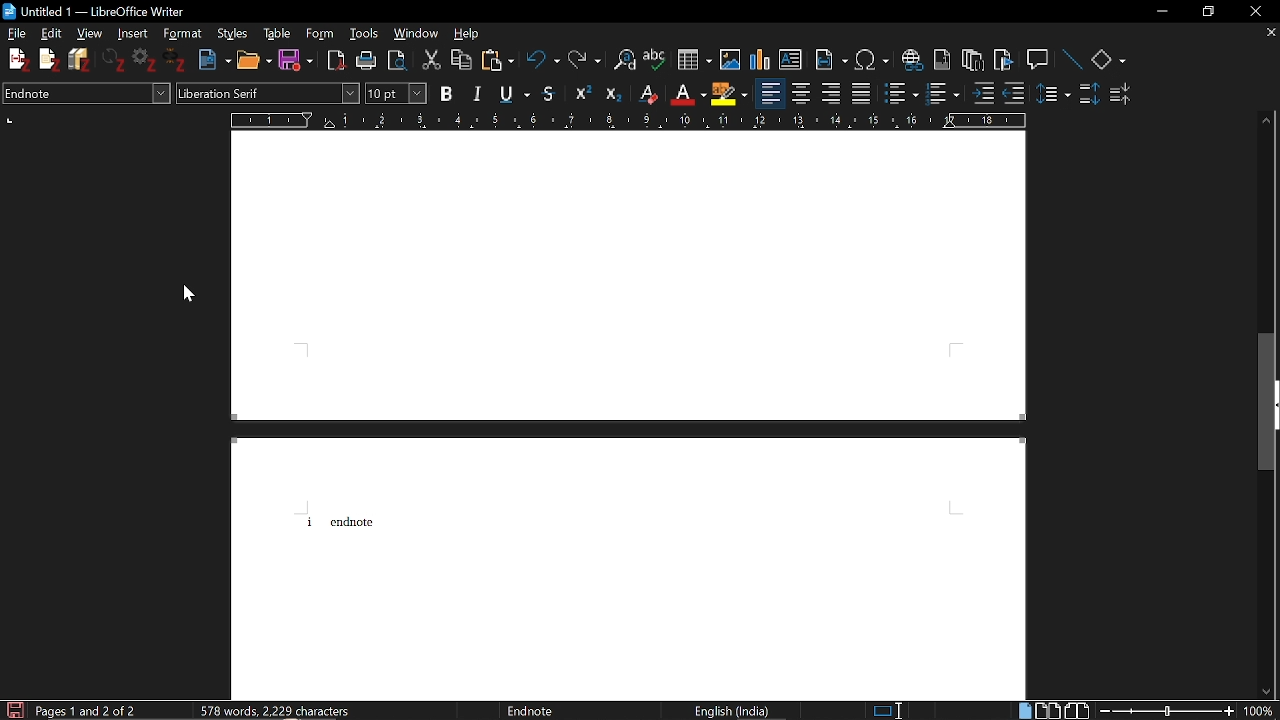 Image resolution: width=1280 pixels, height=720 pixels. What do you see at coordinates (109, 11) in the screenshot?
I see `untitled 1 - libreoffice writter` at bounding box center [109, 11].